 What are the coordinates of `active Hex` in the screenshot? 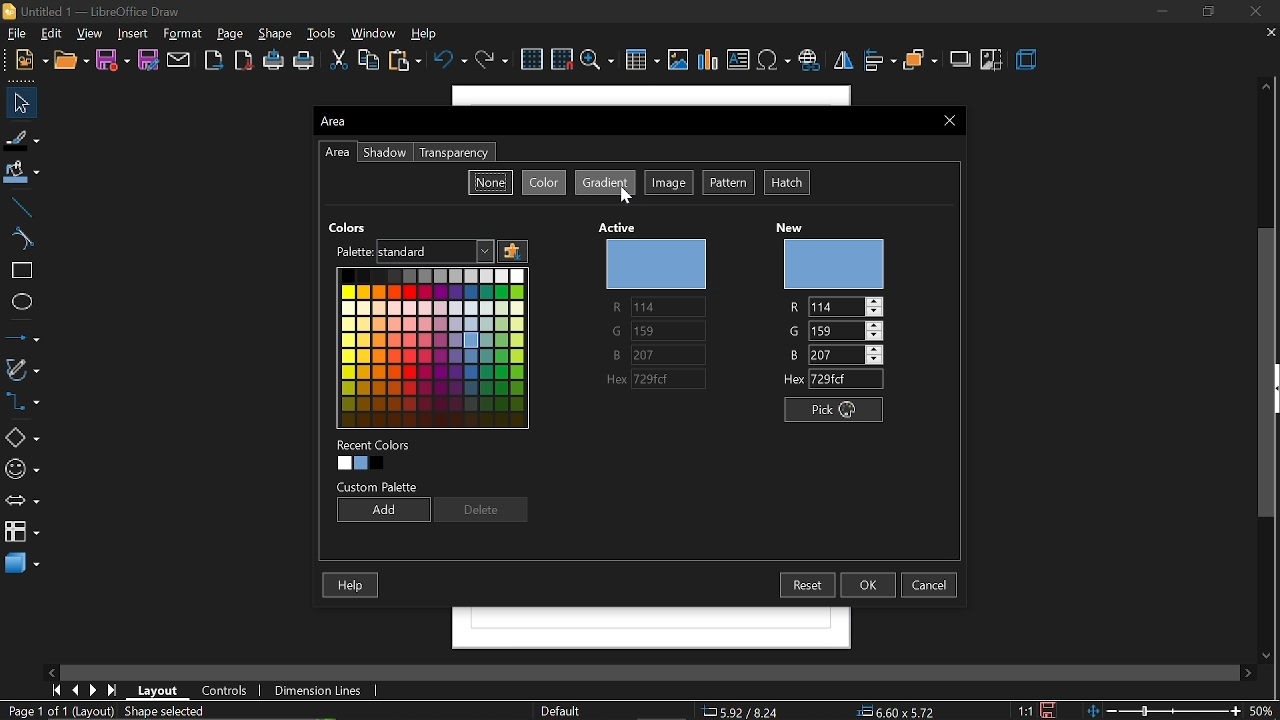 It's located at (659, 380).